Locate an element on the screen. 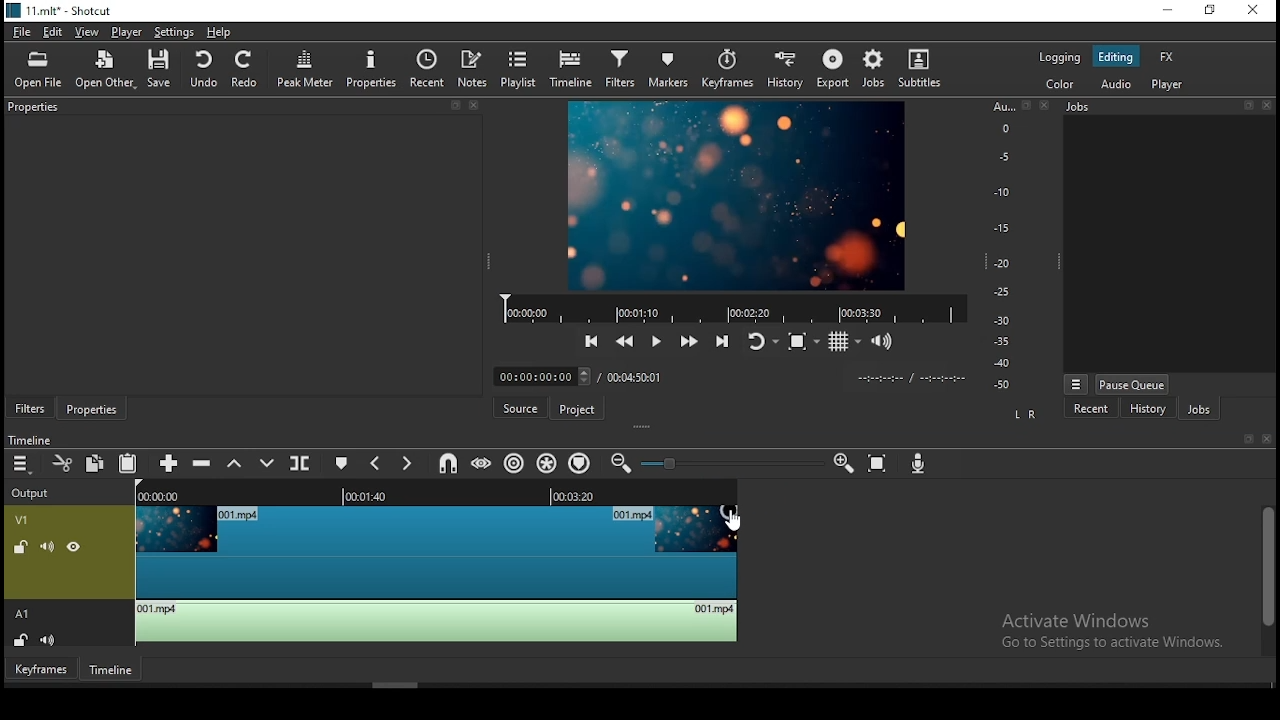 The image size is (1280, 720). play/pause is located at coordinates (655, 344).